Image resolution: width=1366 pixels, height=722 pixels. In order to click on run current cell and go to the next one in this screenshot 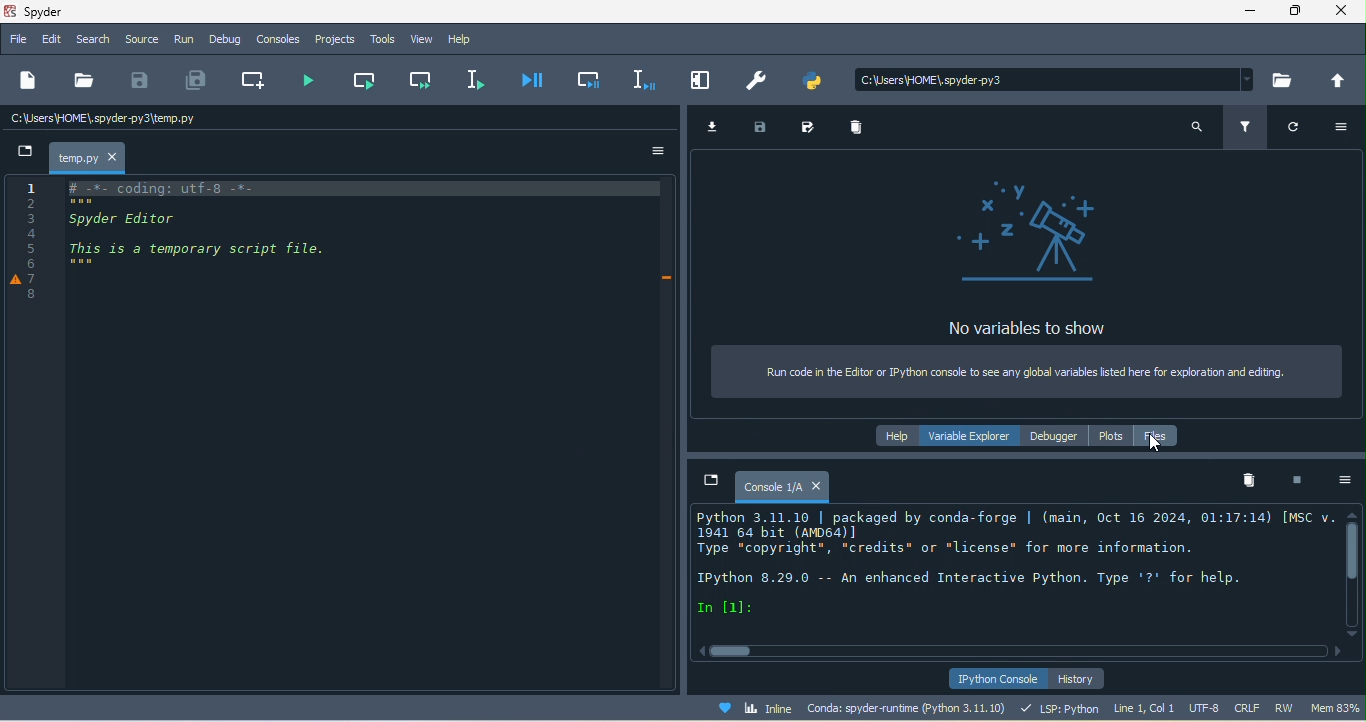, I will do `click(425, 79)`.